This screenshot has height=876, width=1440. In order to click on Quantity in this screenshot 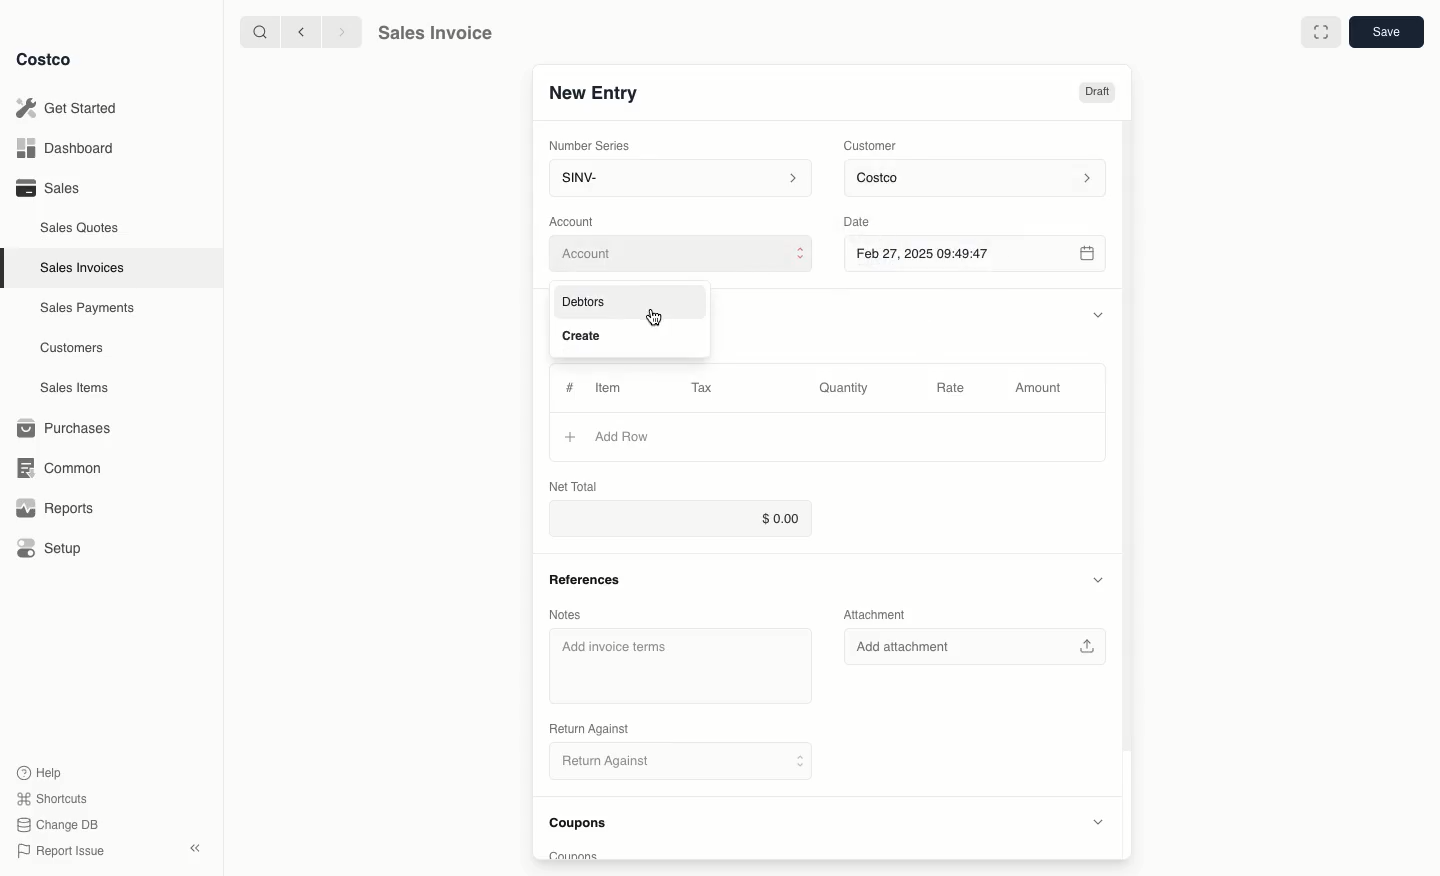, I will do `click(845, 388)`.